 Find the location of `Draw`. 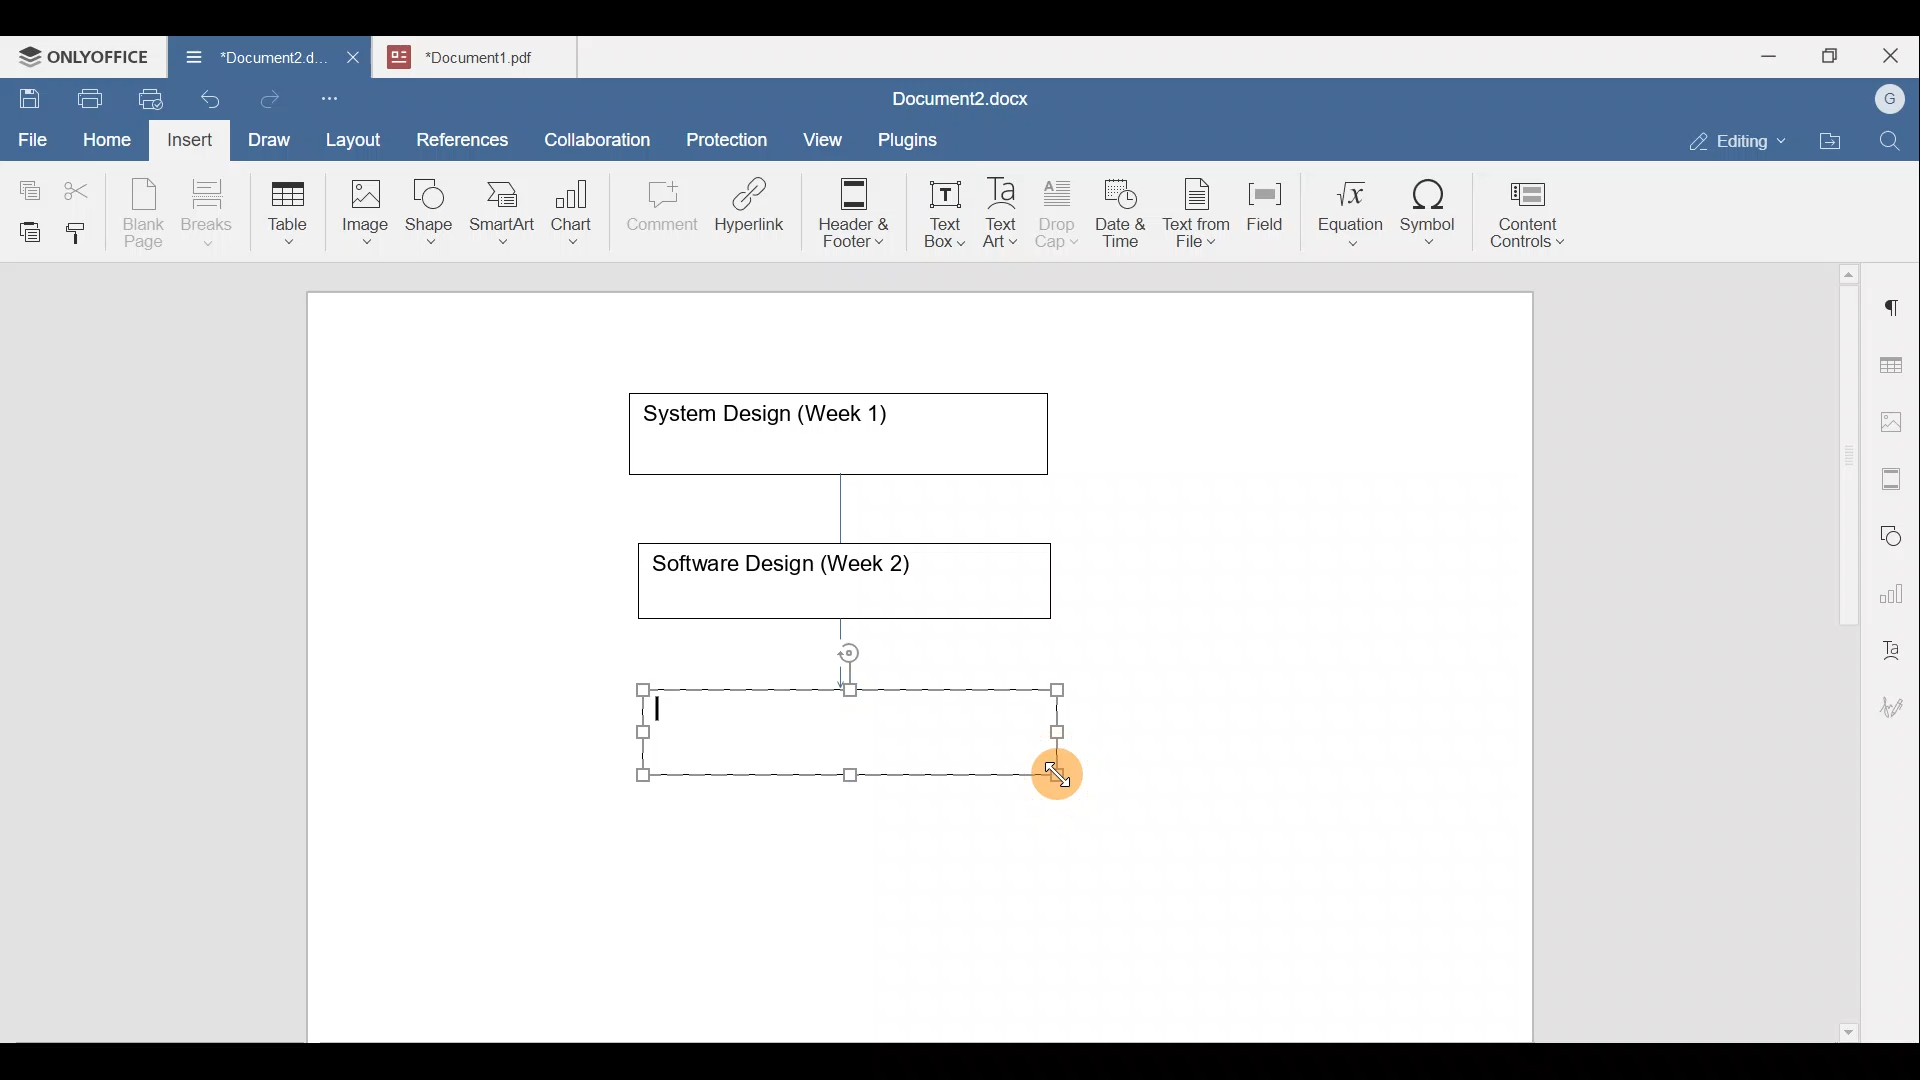

Draw is located at coordinates (266, 135).